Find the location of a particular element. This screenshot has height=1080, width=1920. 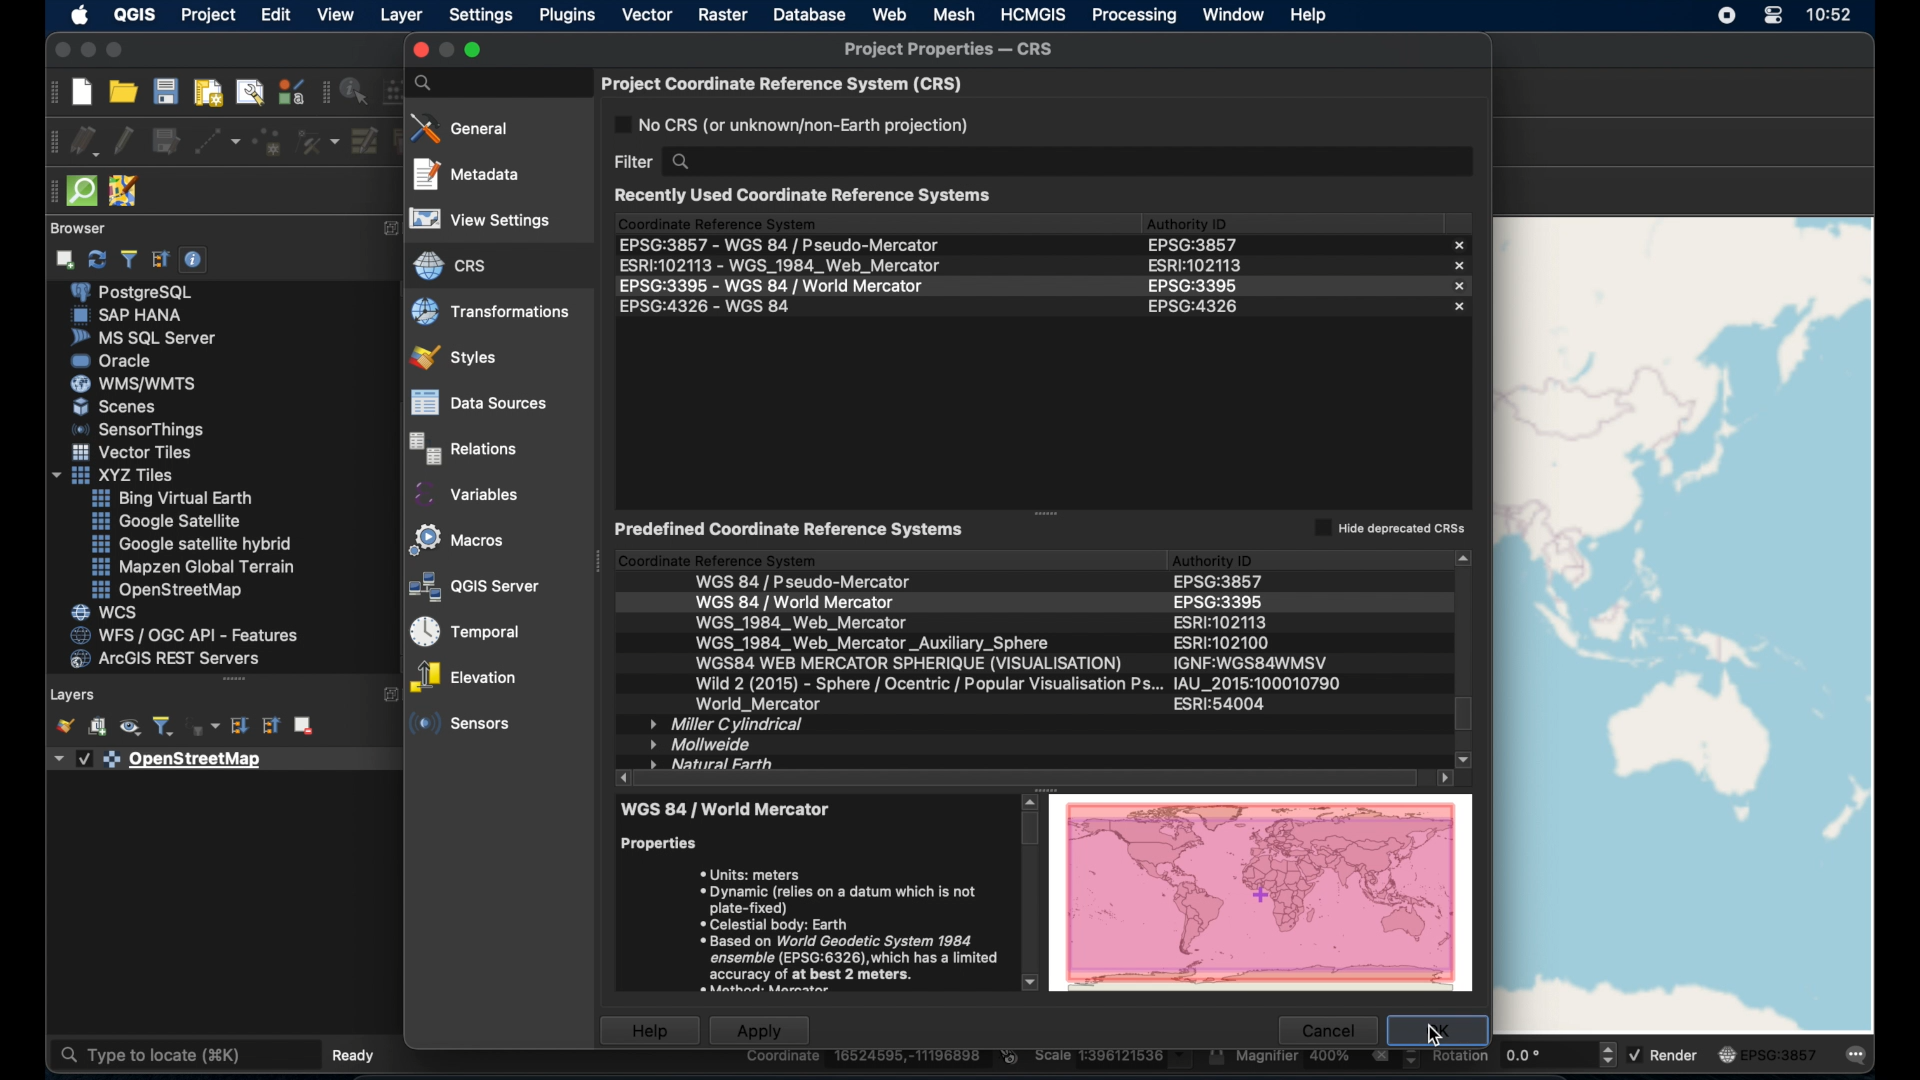

browser is located at coordinates (83, 229).